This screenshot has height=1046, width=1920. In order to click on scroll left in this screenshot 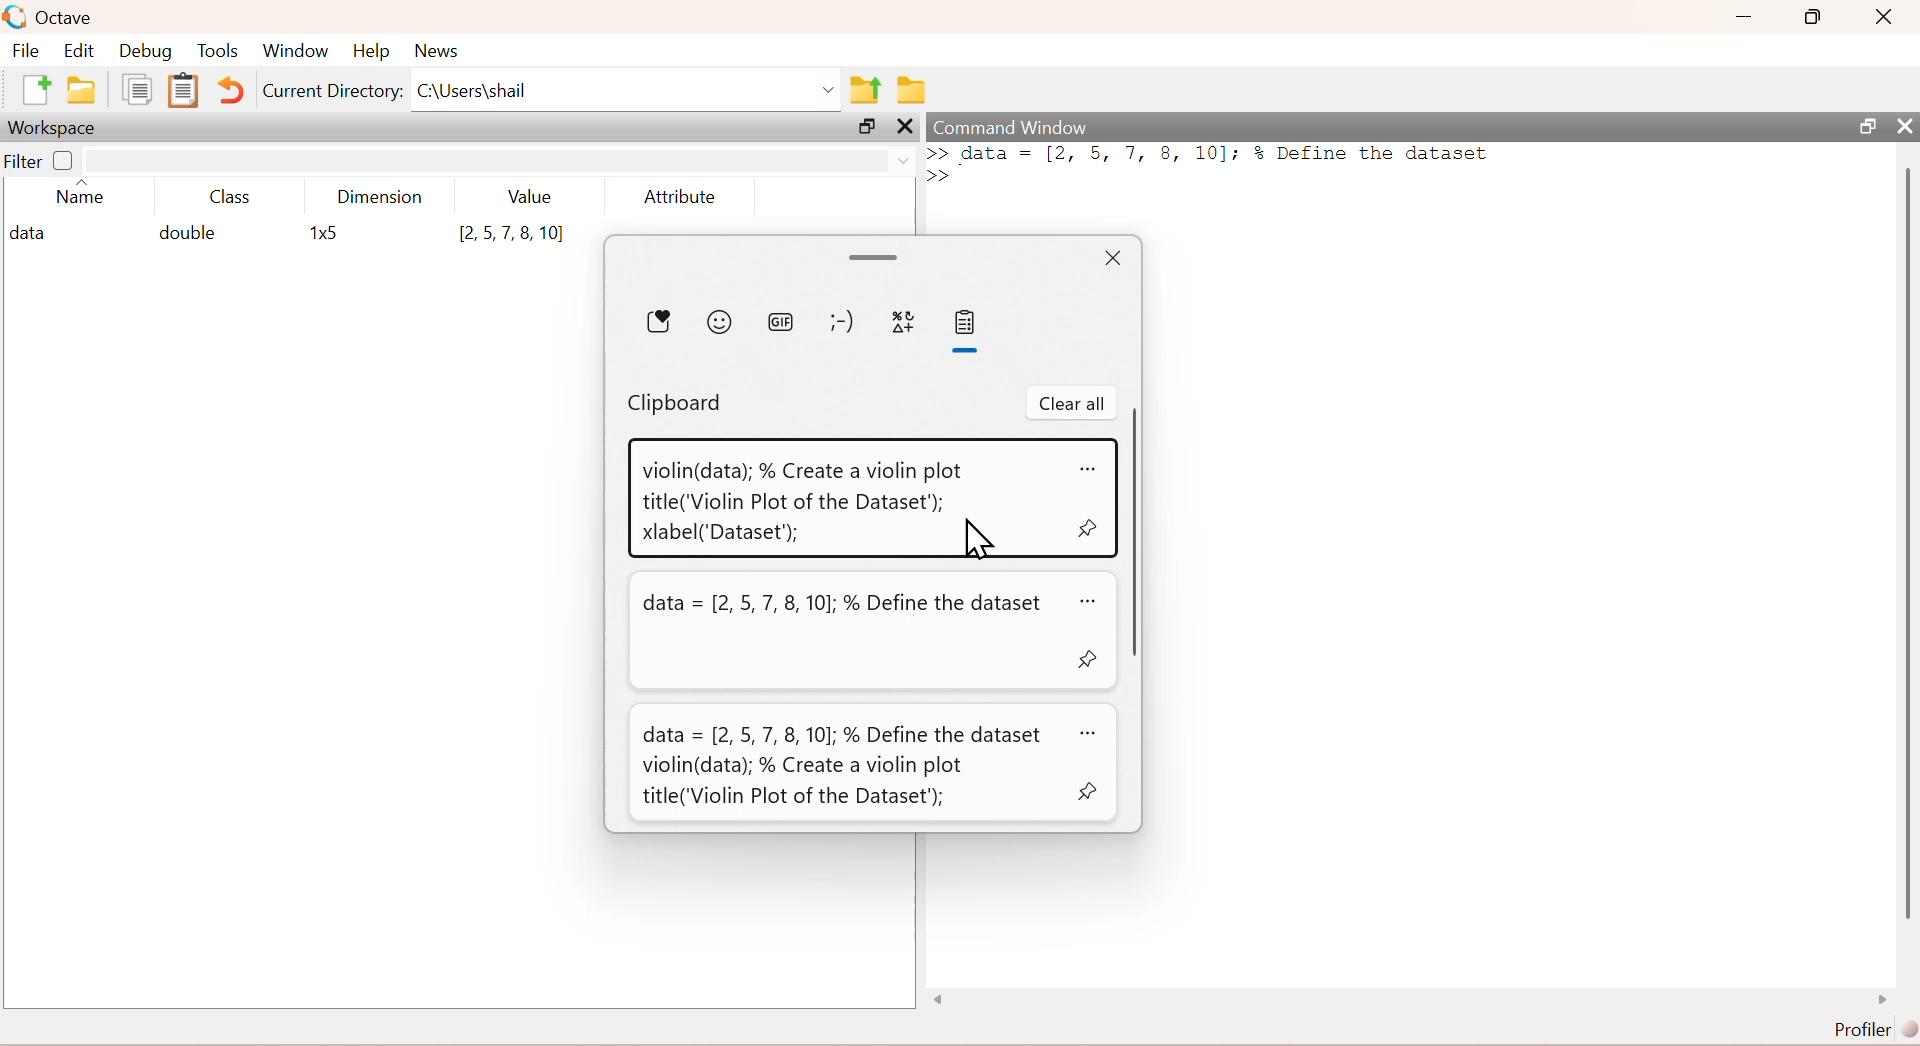, I will do `click(940, 1000)`.